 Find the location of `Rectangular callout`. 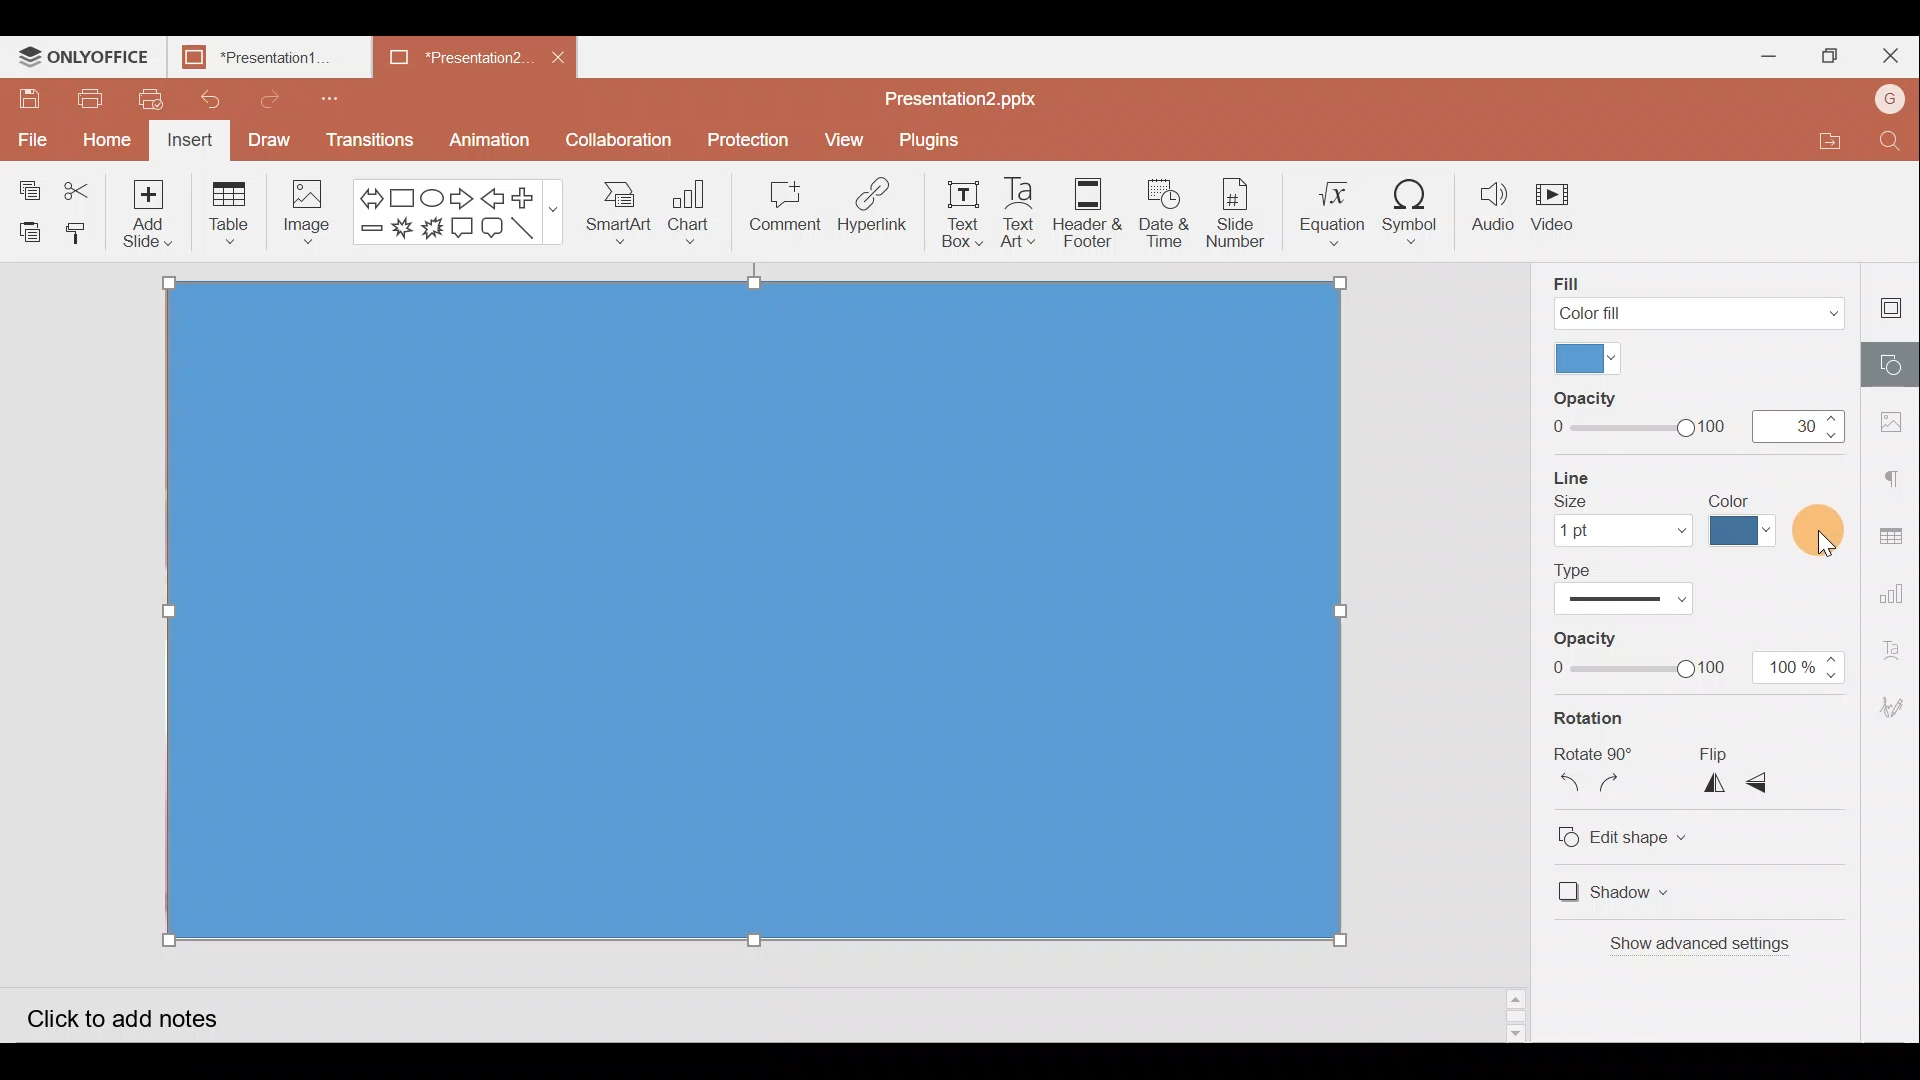

Rectangular callout is located at coordinates (464, 228).